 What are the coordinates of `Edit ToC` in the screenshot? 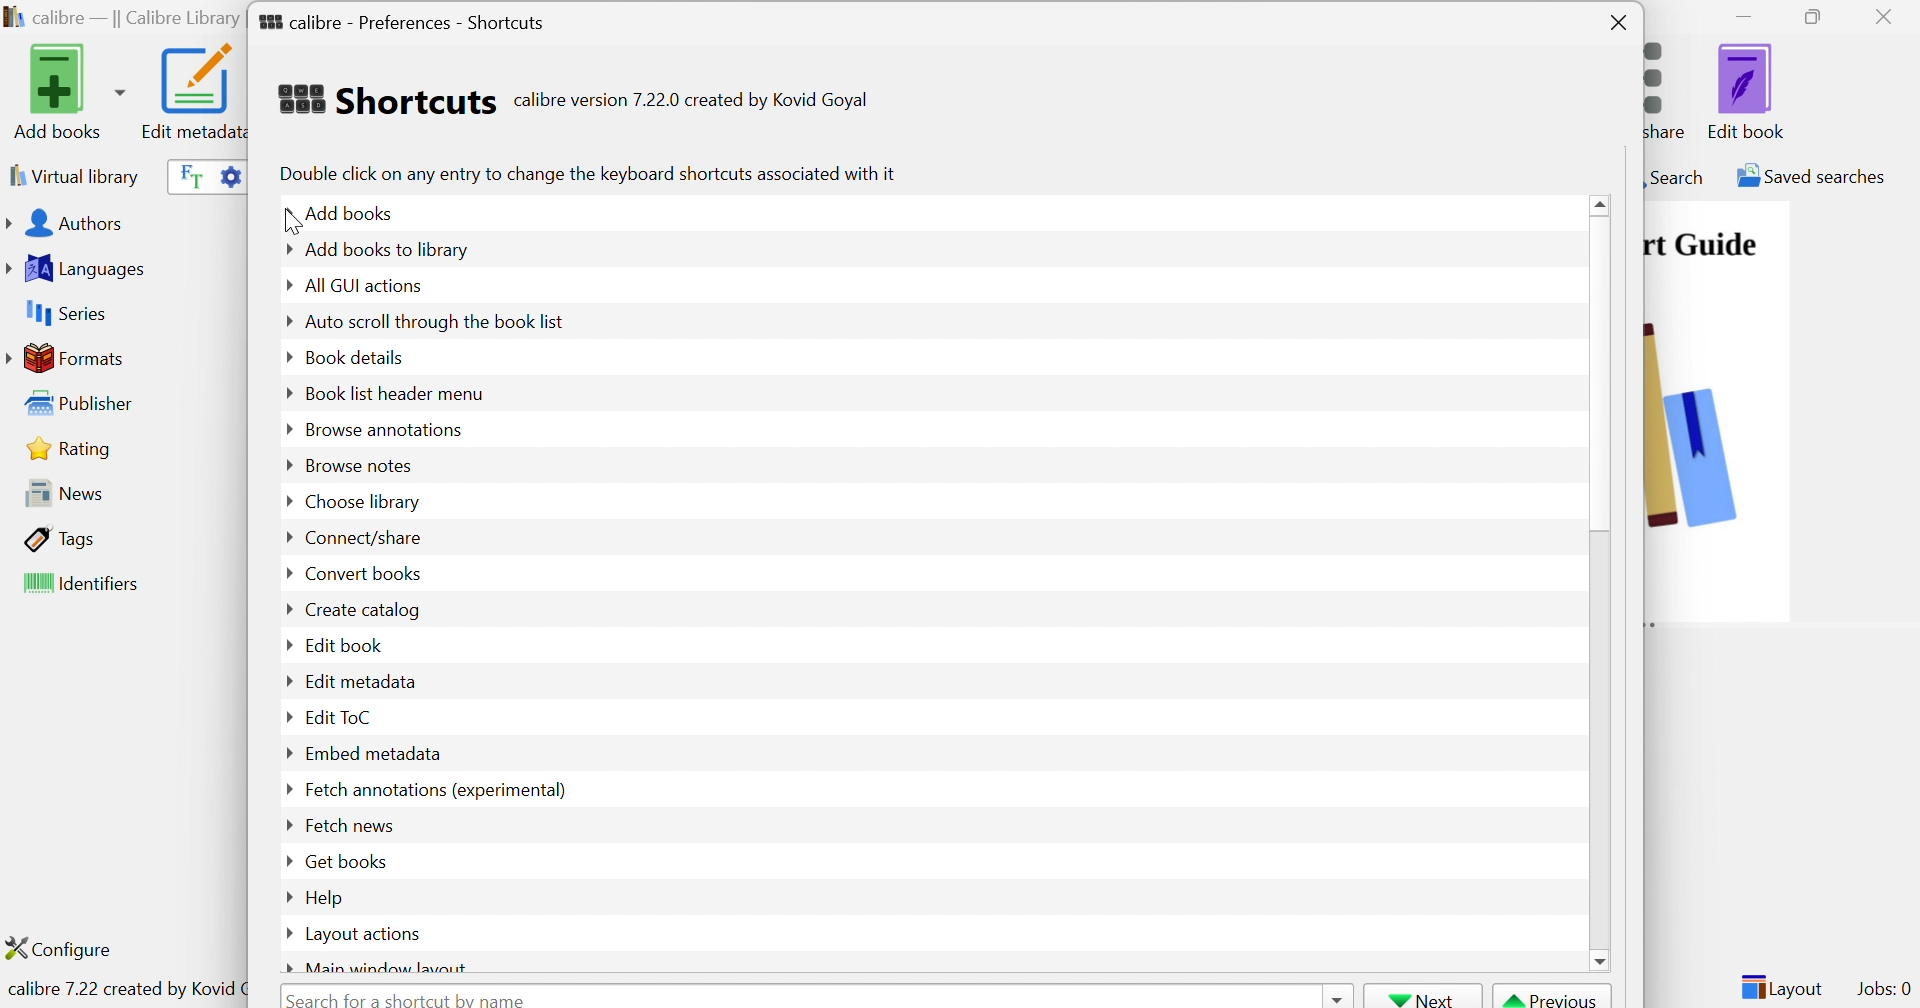 It's located at (341, 716).